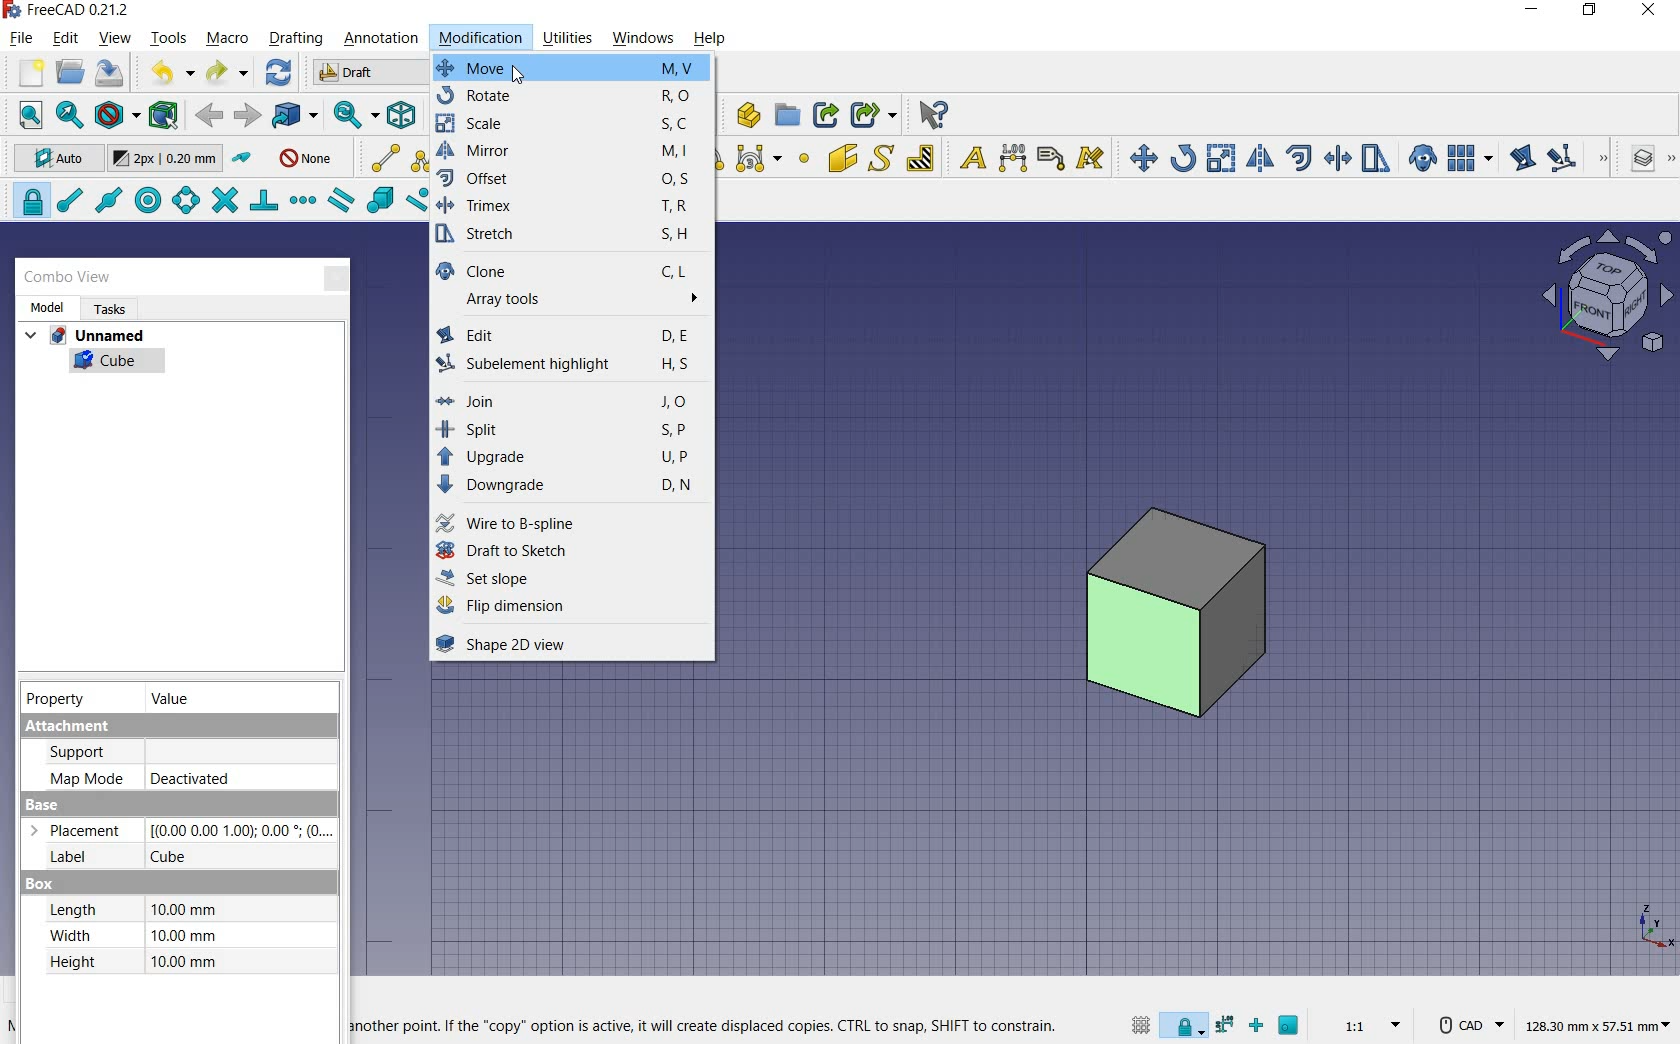  What do you see at coordinates (569, 553) in the screenshot?
I see `draft to sketch` at bounding box center [569, 553].